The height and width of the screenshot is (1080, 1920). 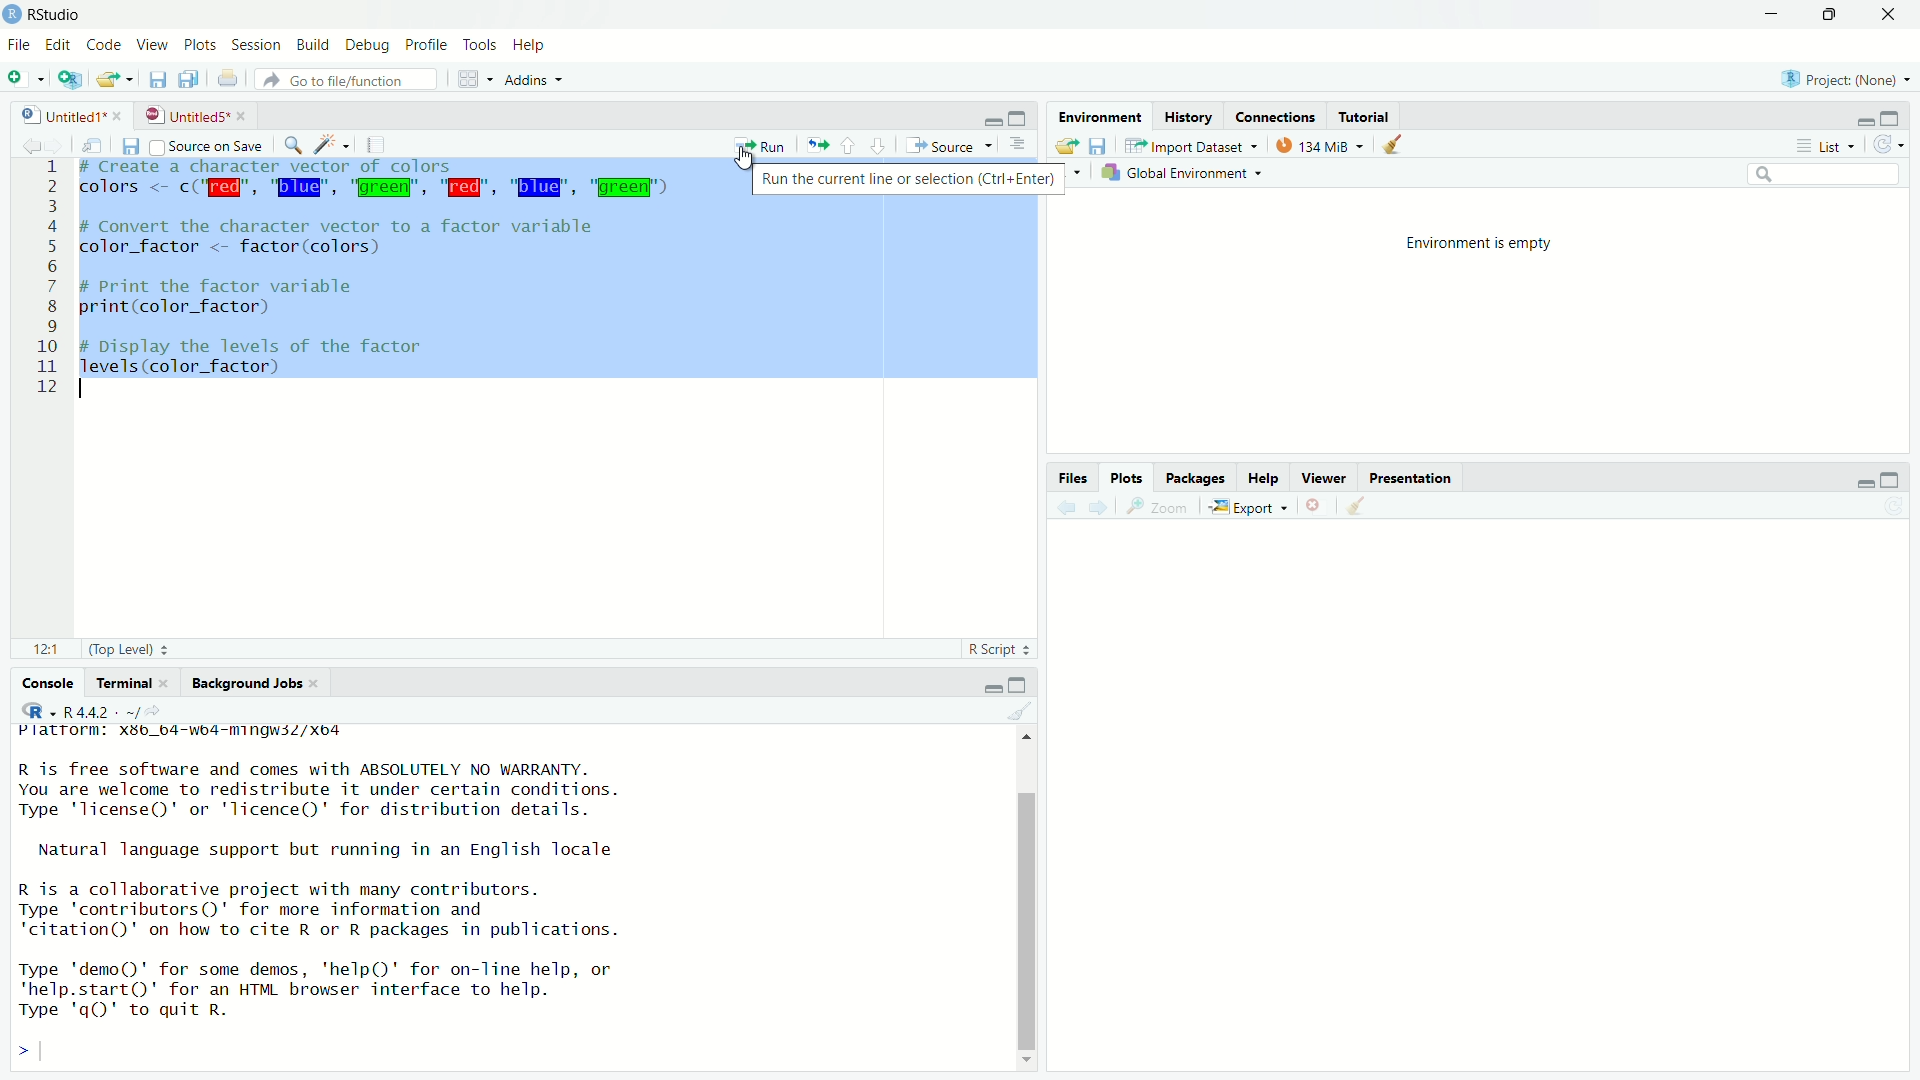 I want to click on maximize, so click(x=1020, y=117).